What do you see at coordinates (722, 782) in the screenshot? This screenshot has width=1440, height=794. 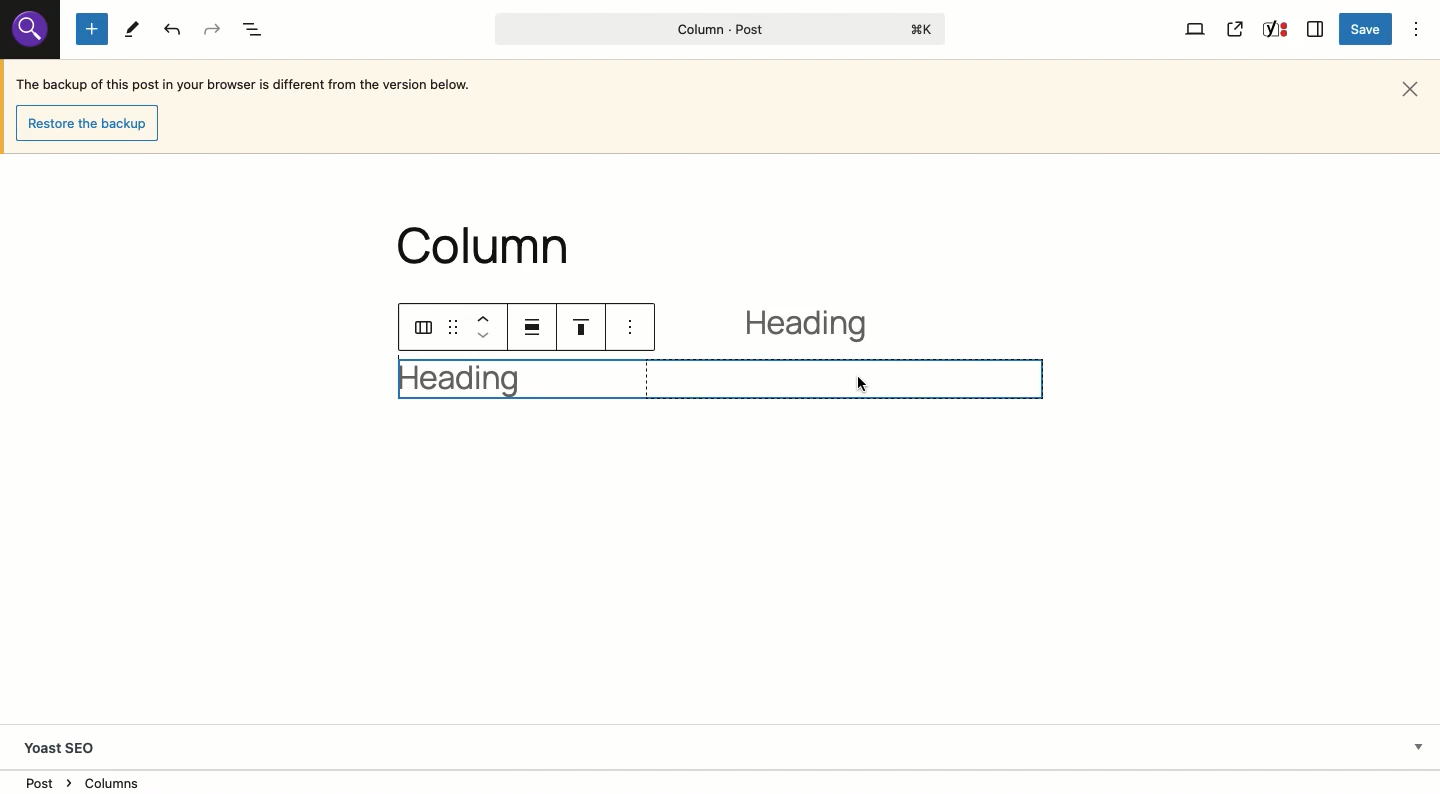 I see `Location` at bounding box center [722, 782].